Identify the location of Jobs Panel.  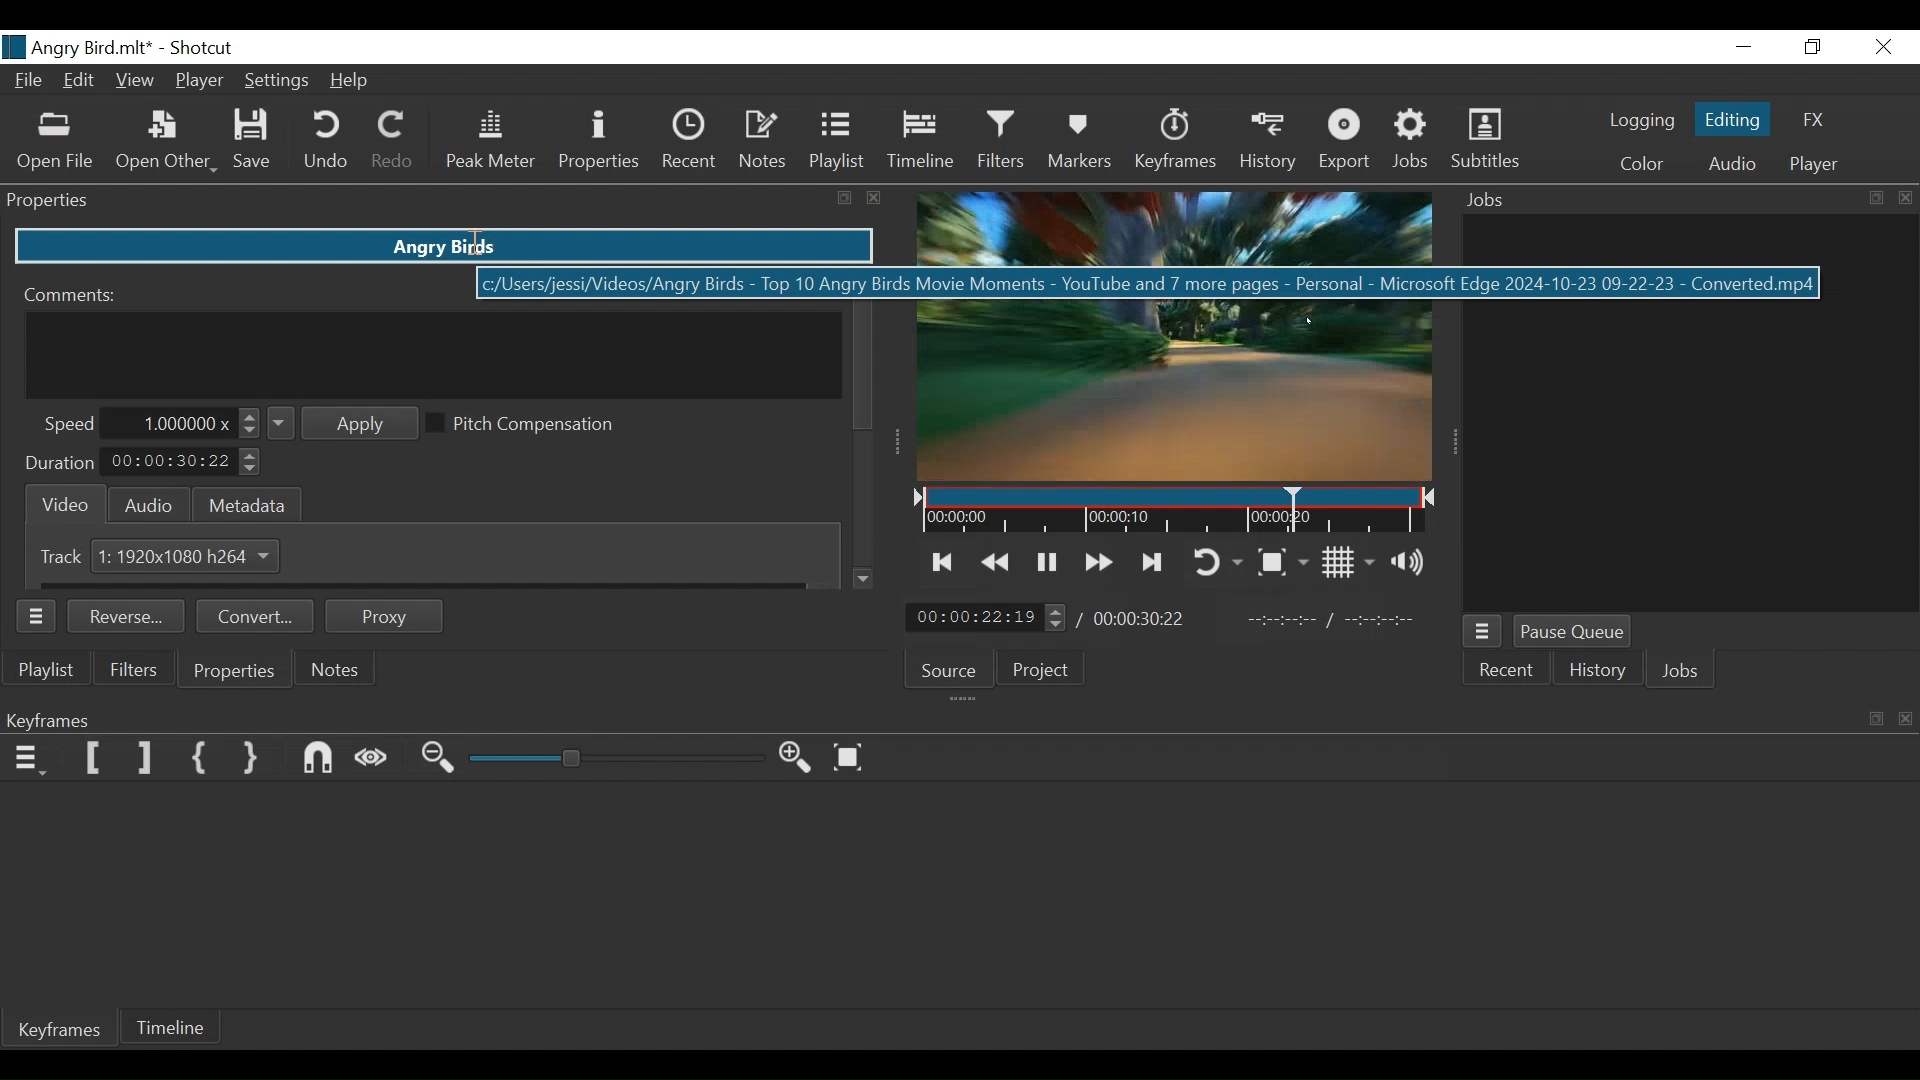
(1681, 200).